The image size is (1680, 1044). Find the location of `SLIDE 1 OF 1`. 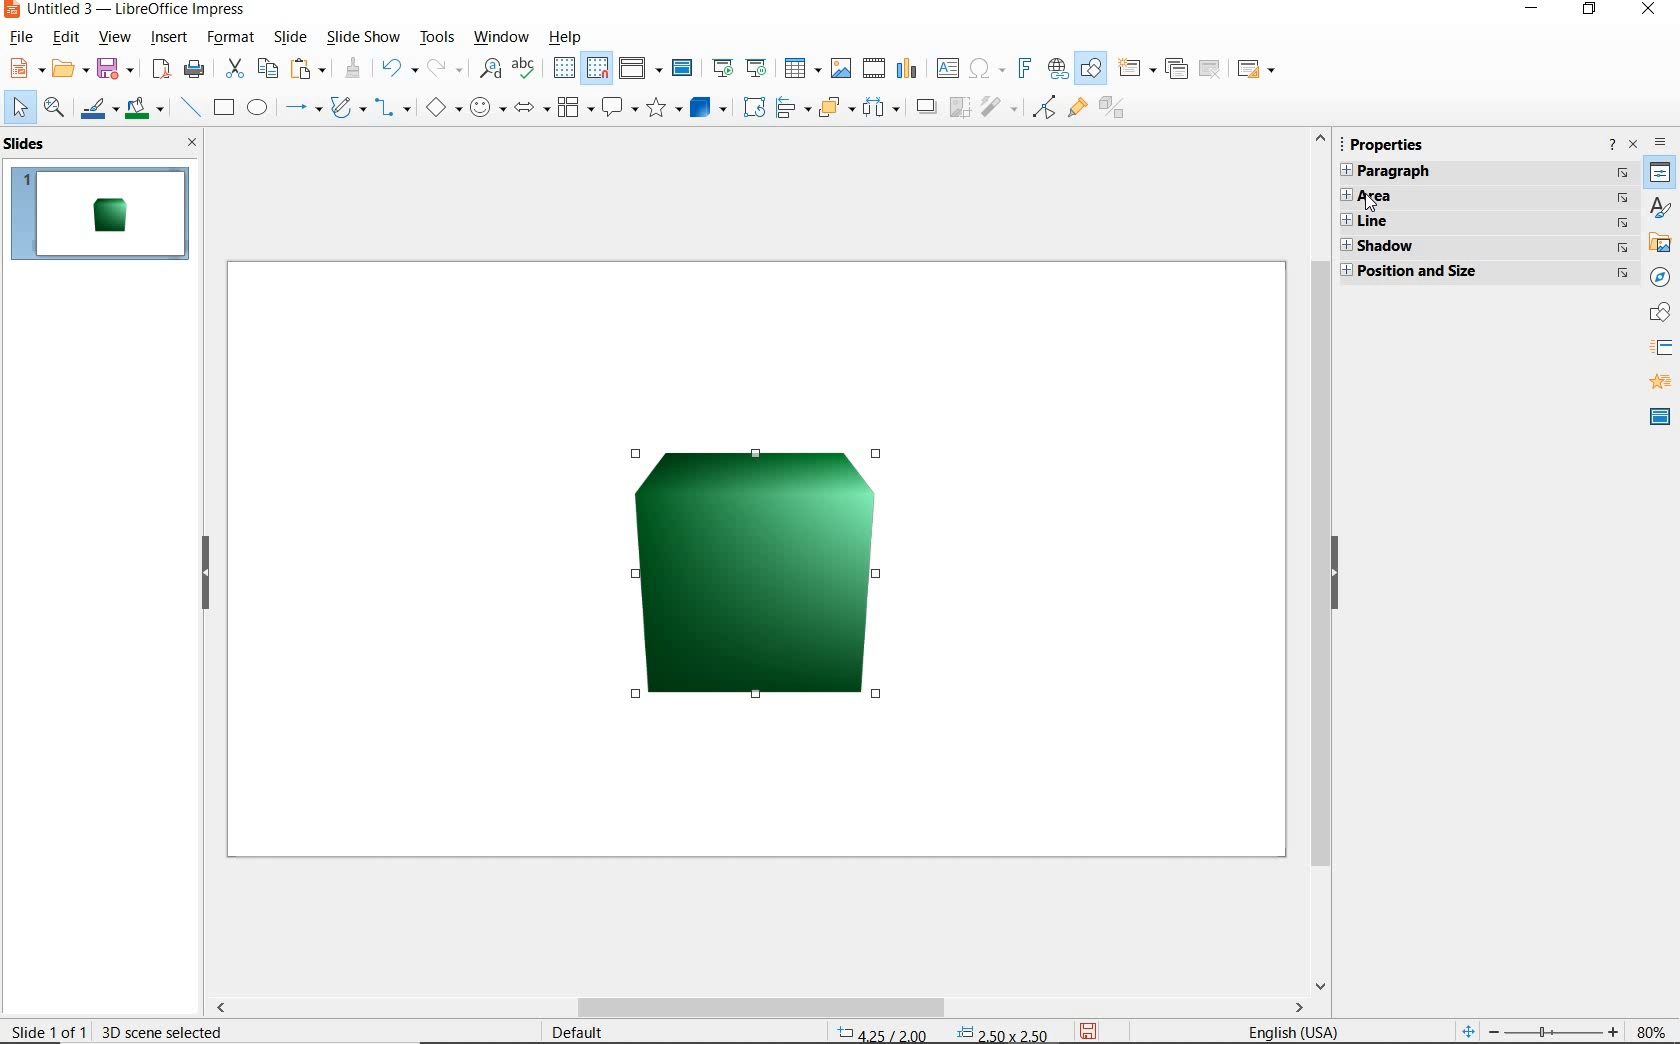

SLIDE 1 OF 1 is located at coordinates (50, 1028).